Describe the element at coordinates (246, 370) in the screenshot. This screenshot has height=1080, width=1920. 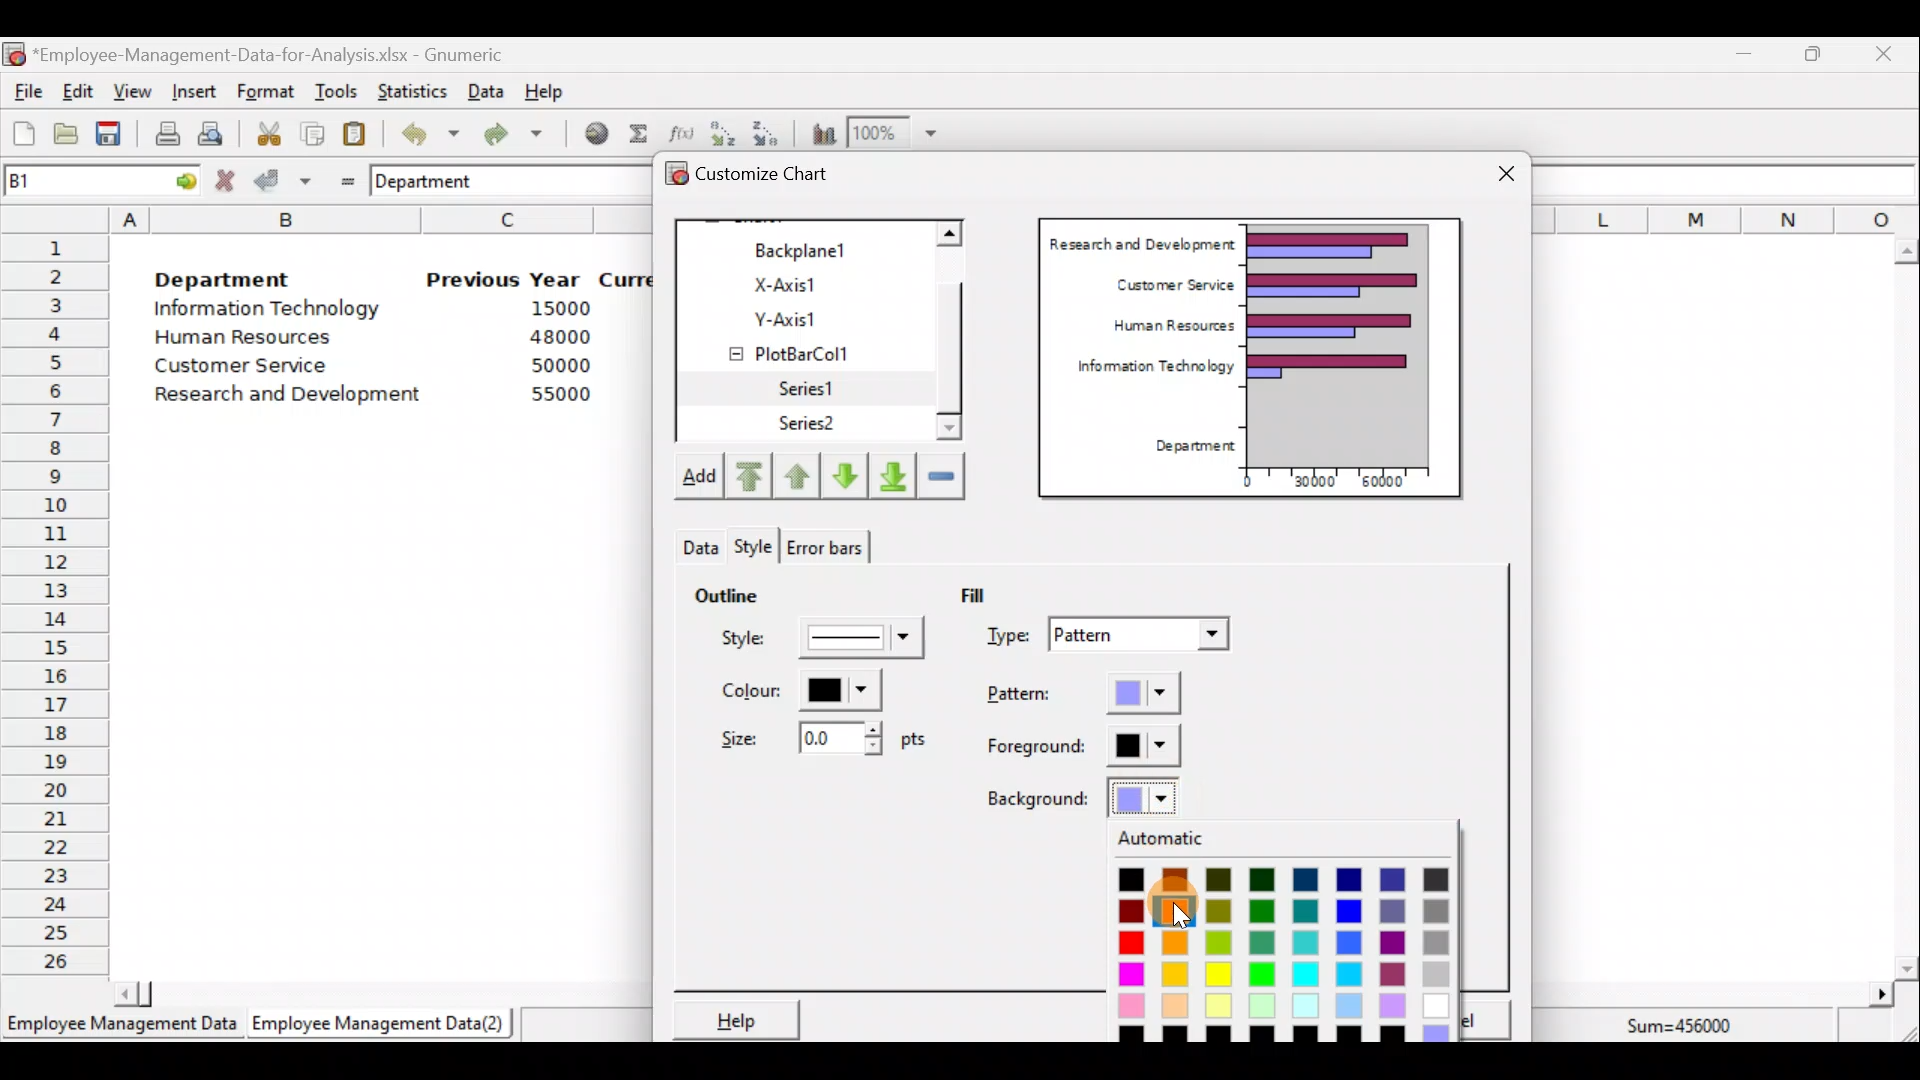
I see `Customer Service` at that location.